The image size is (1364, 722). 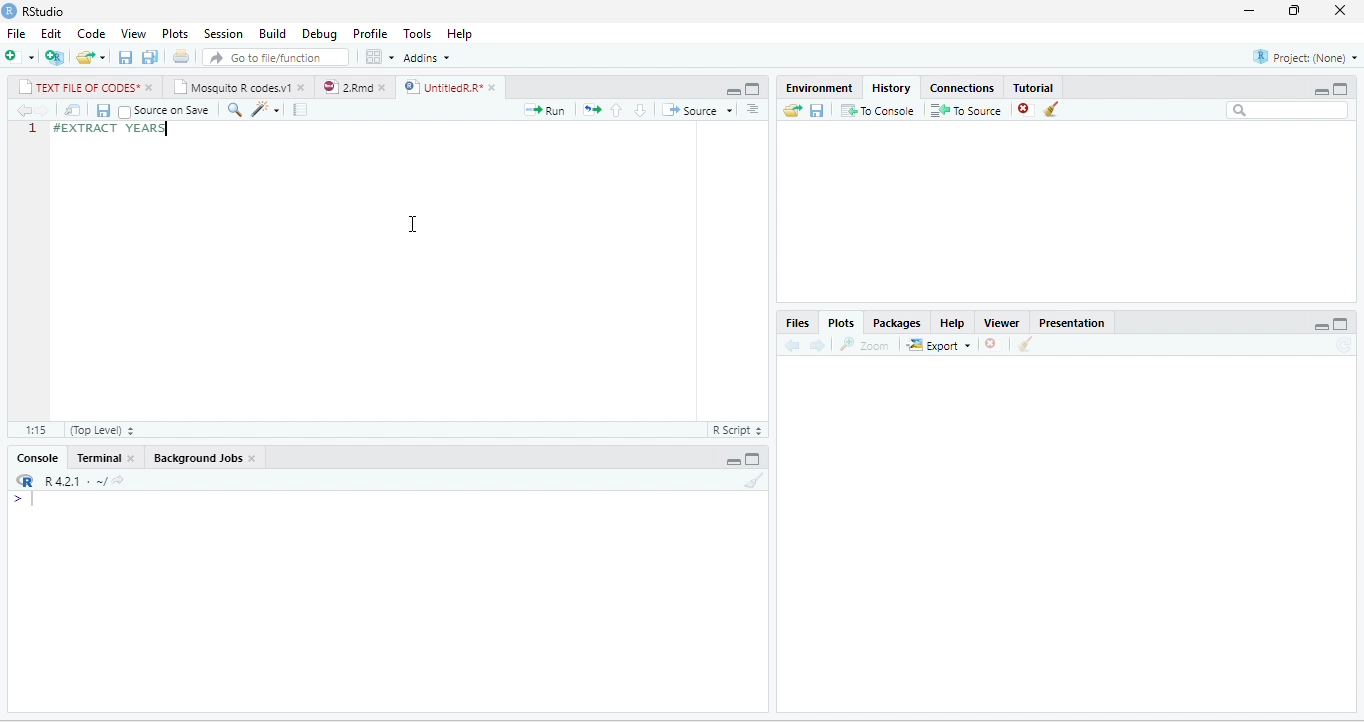 What do you see at coordinates (752, 109) in the screenshot?
I see `options` at bounding box center [752, 109].